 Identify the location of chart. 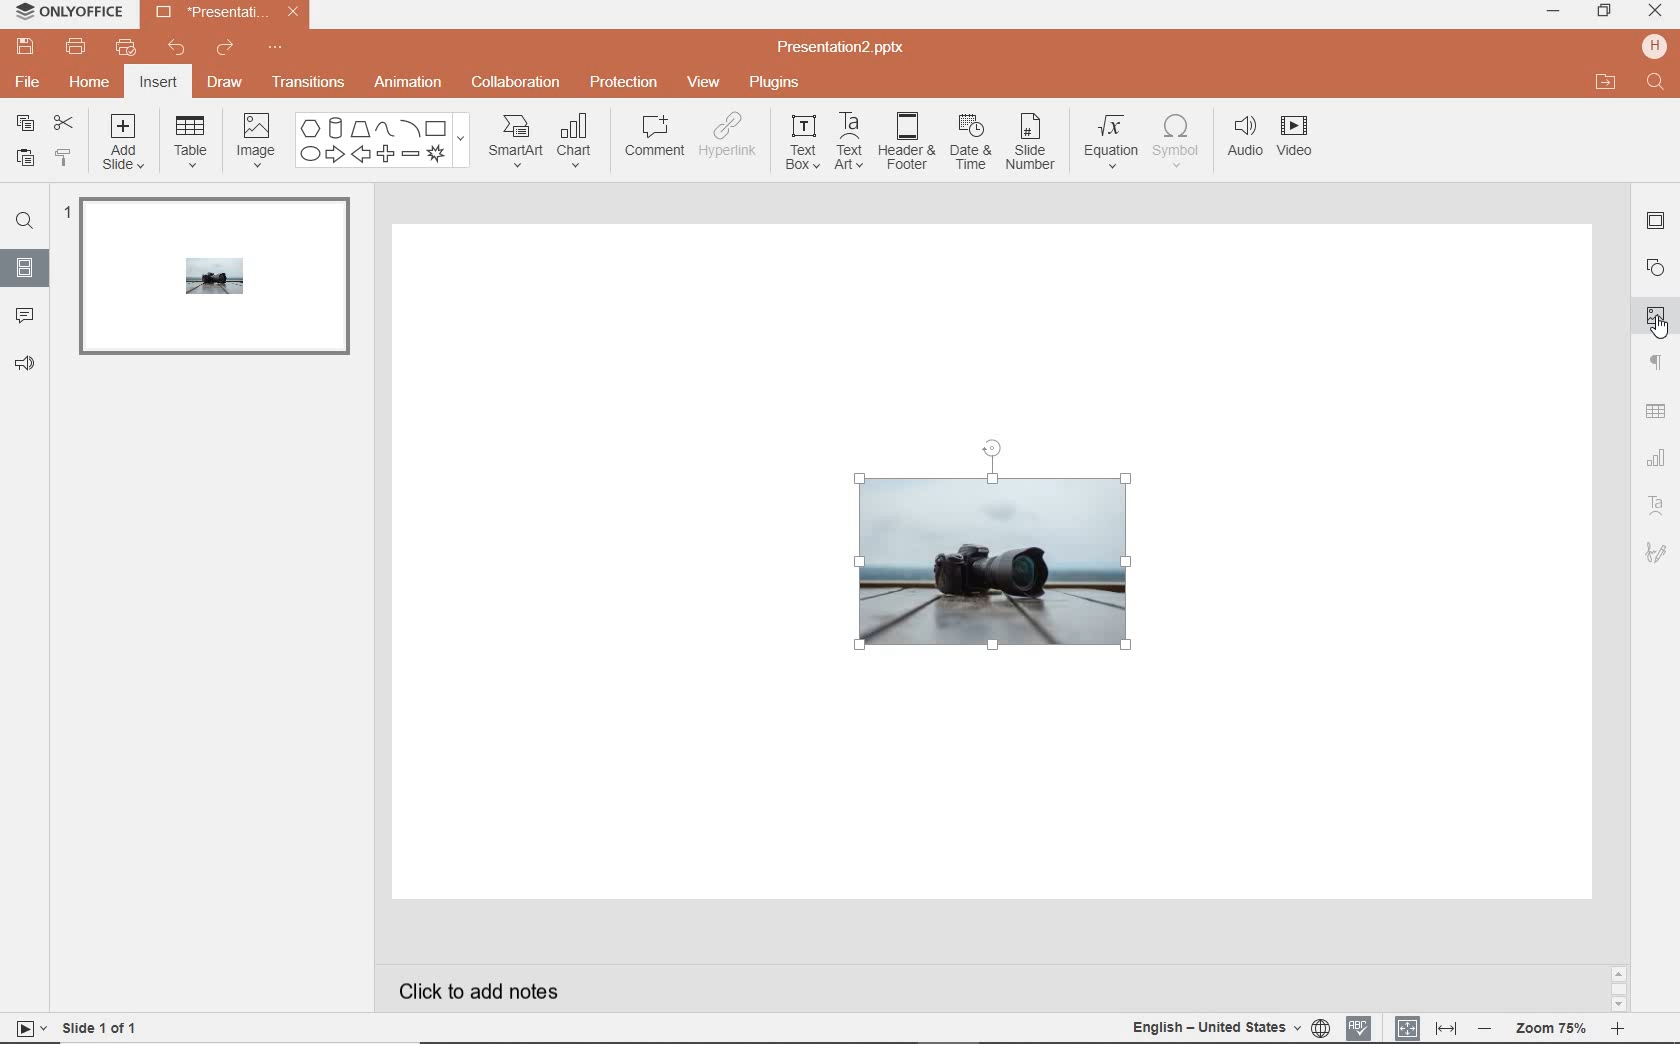
(1658, 456).